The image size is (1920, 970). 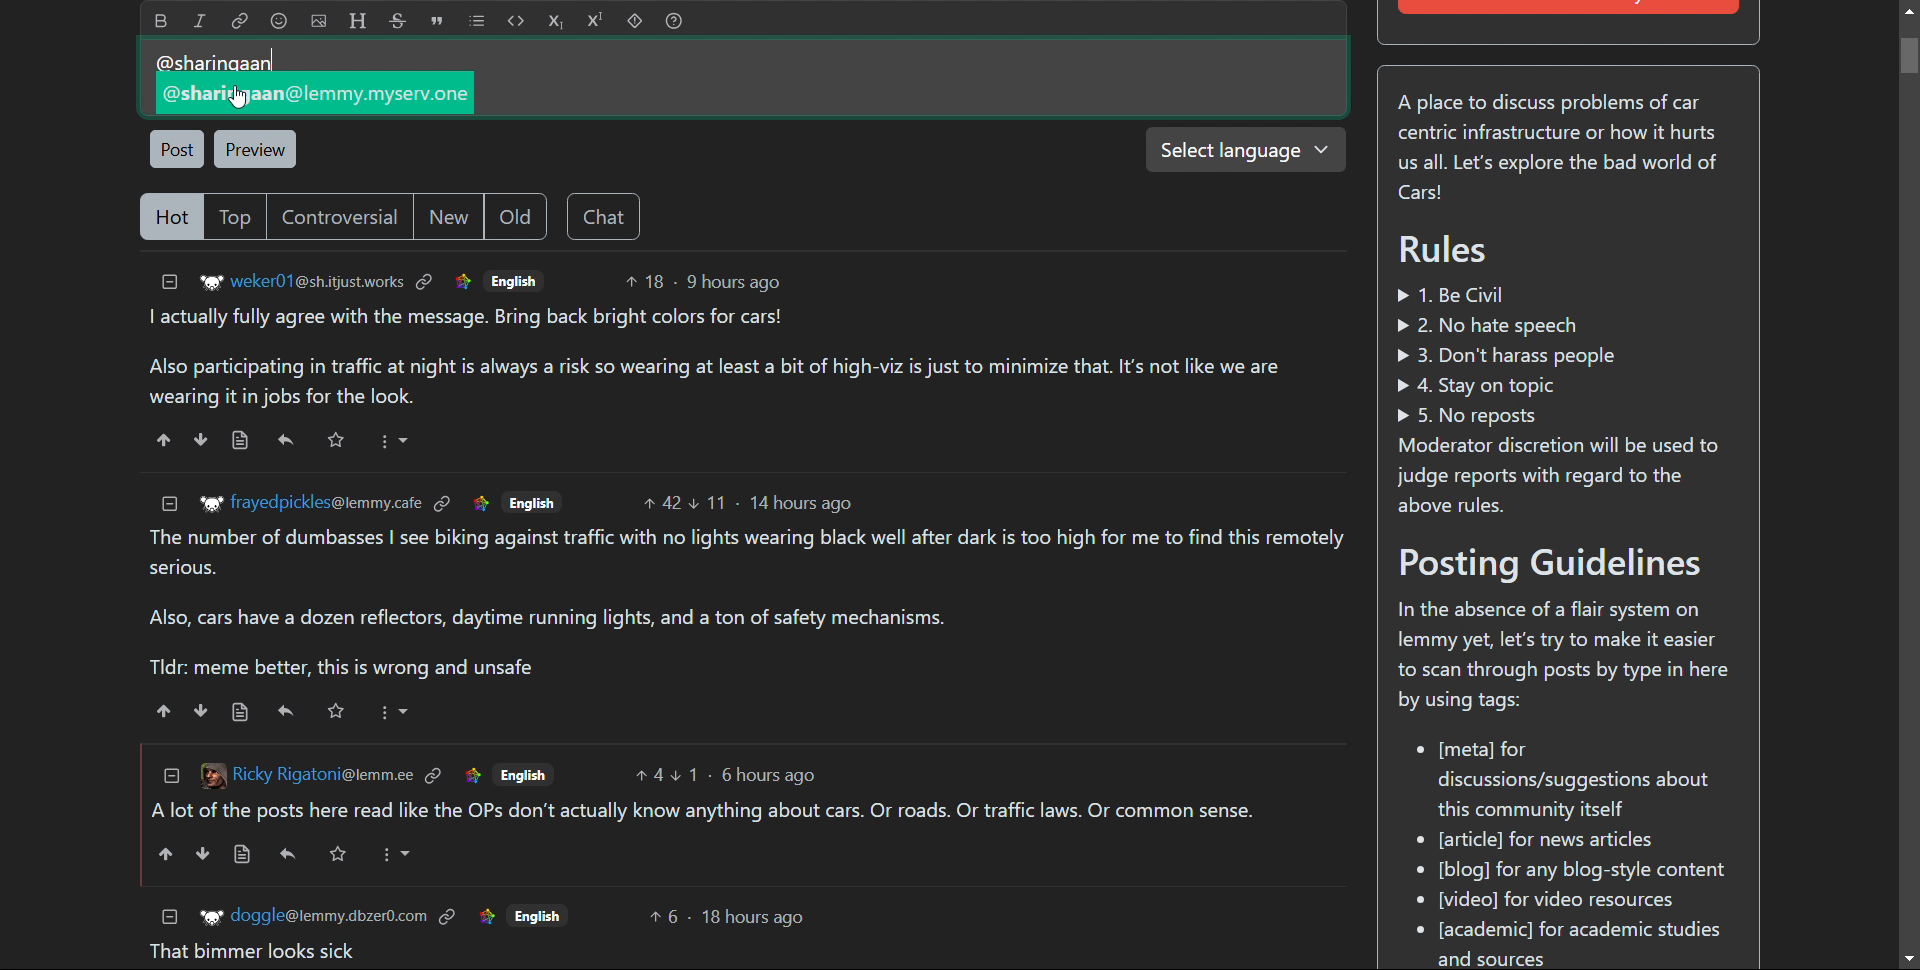 I want to click on upvotes 42, so click(x=663, y=500).